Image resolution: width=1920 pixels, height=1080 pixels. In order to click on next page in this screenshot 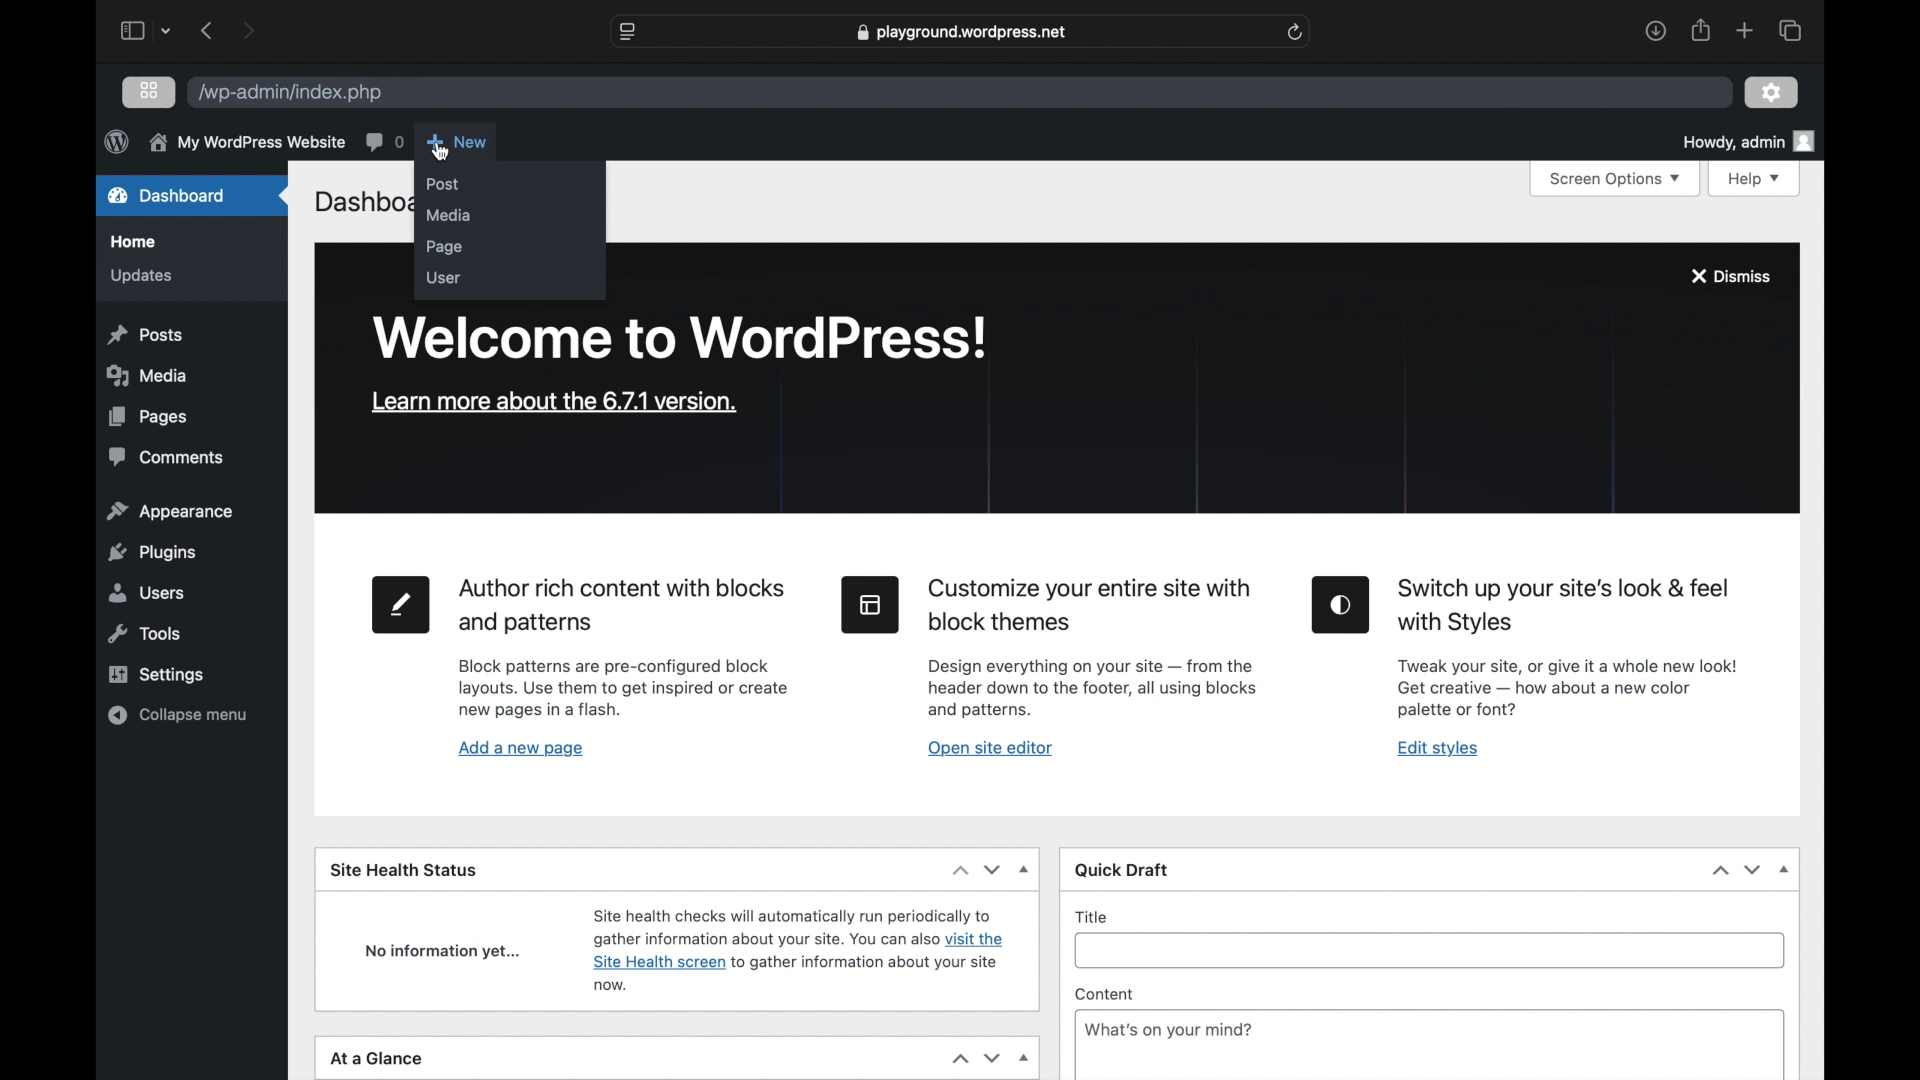, I will do `click(249, 31)`.